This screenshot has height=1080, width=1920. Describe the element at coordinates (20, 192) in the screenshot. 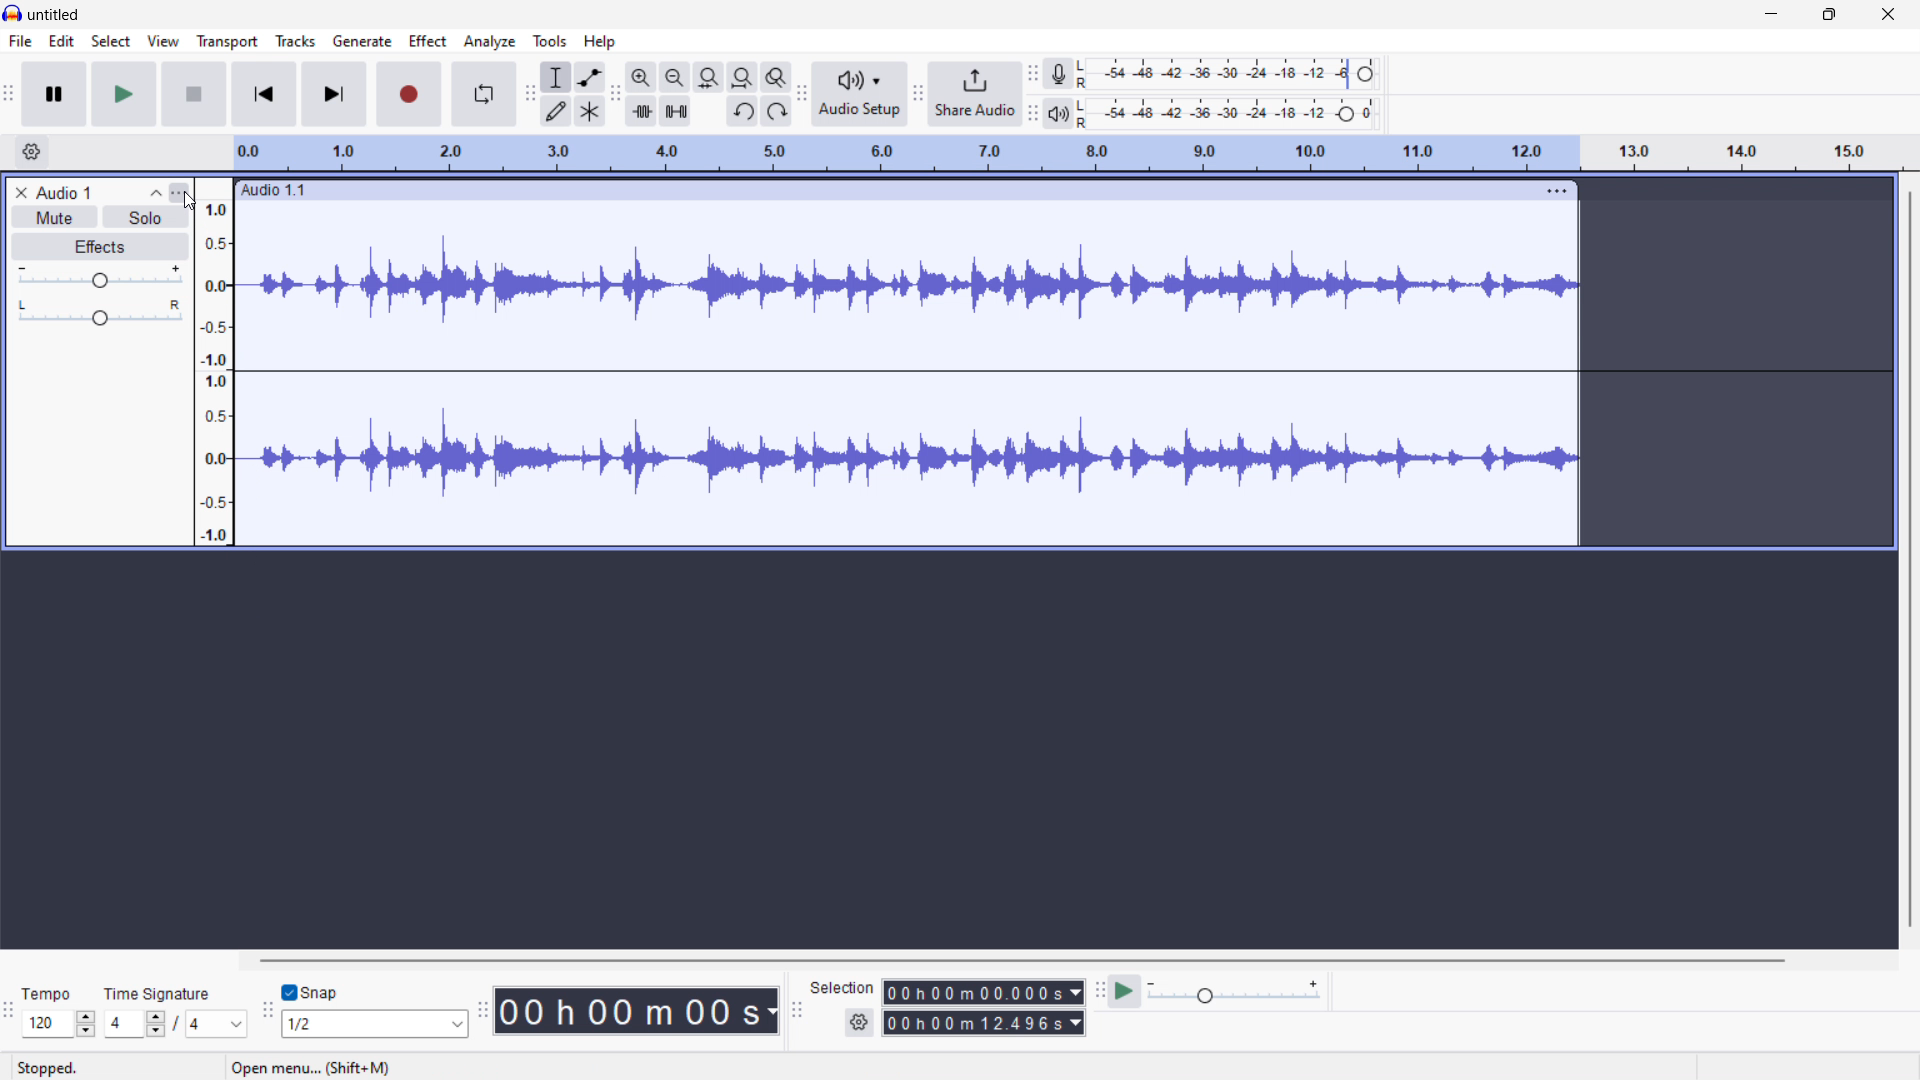

I see `remove track` at that location.